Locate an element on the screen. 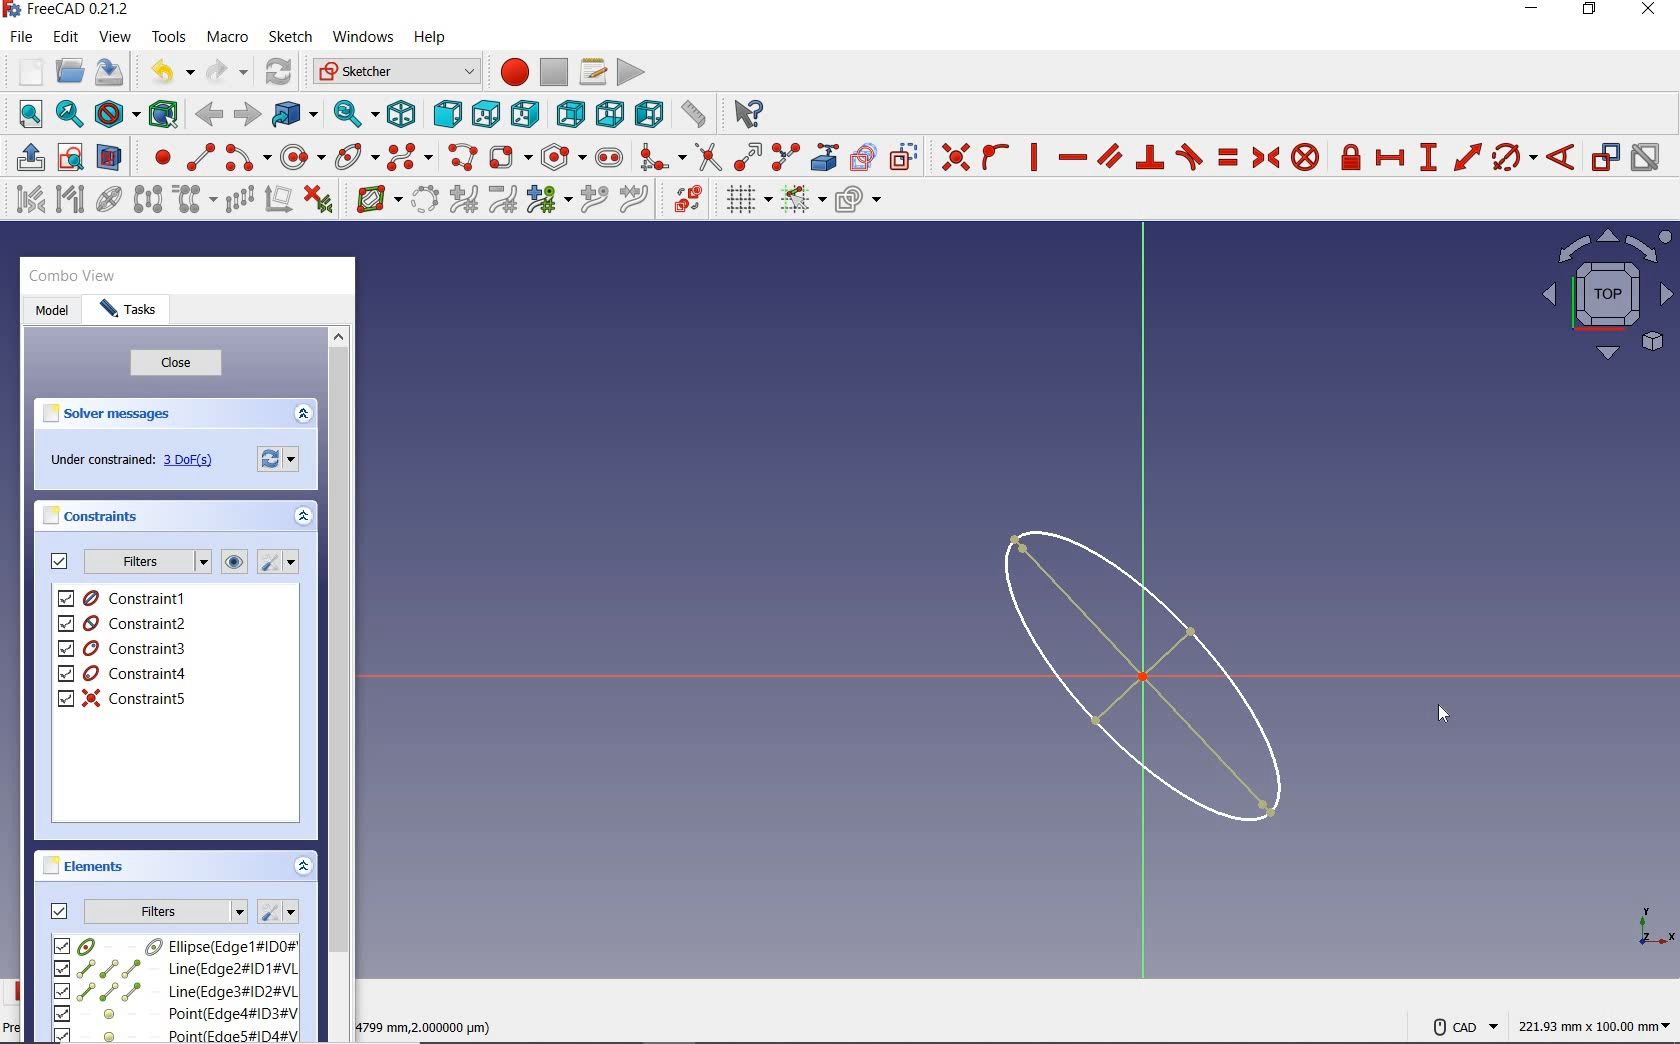 This screenshot has width=1680, height=1044. create point is located at coordinates (158, 157).